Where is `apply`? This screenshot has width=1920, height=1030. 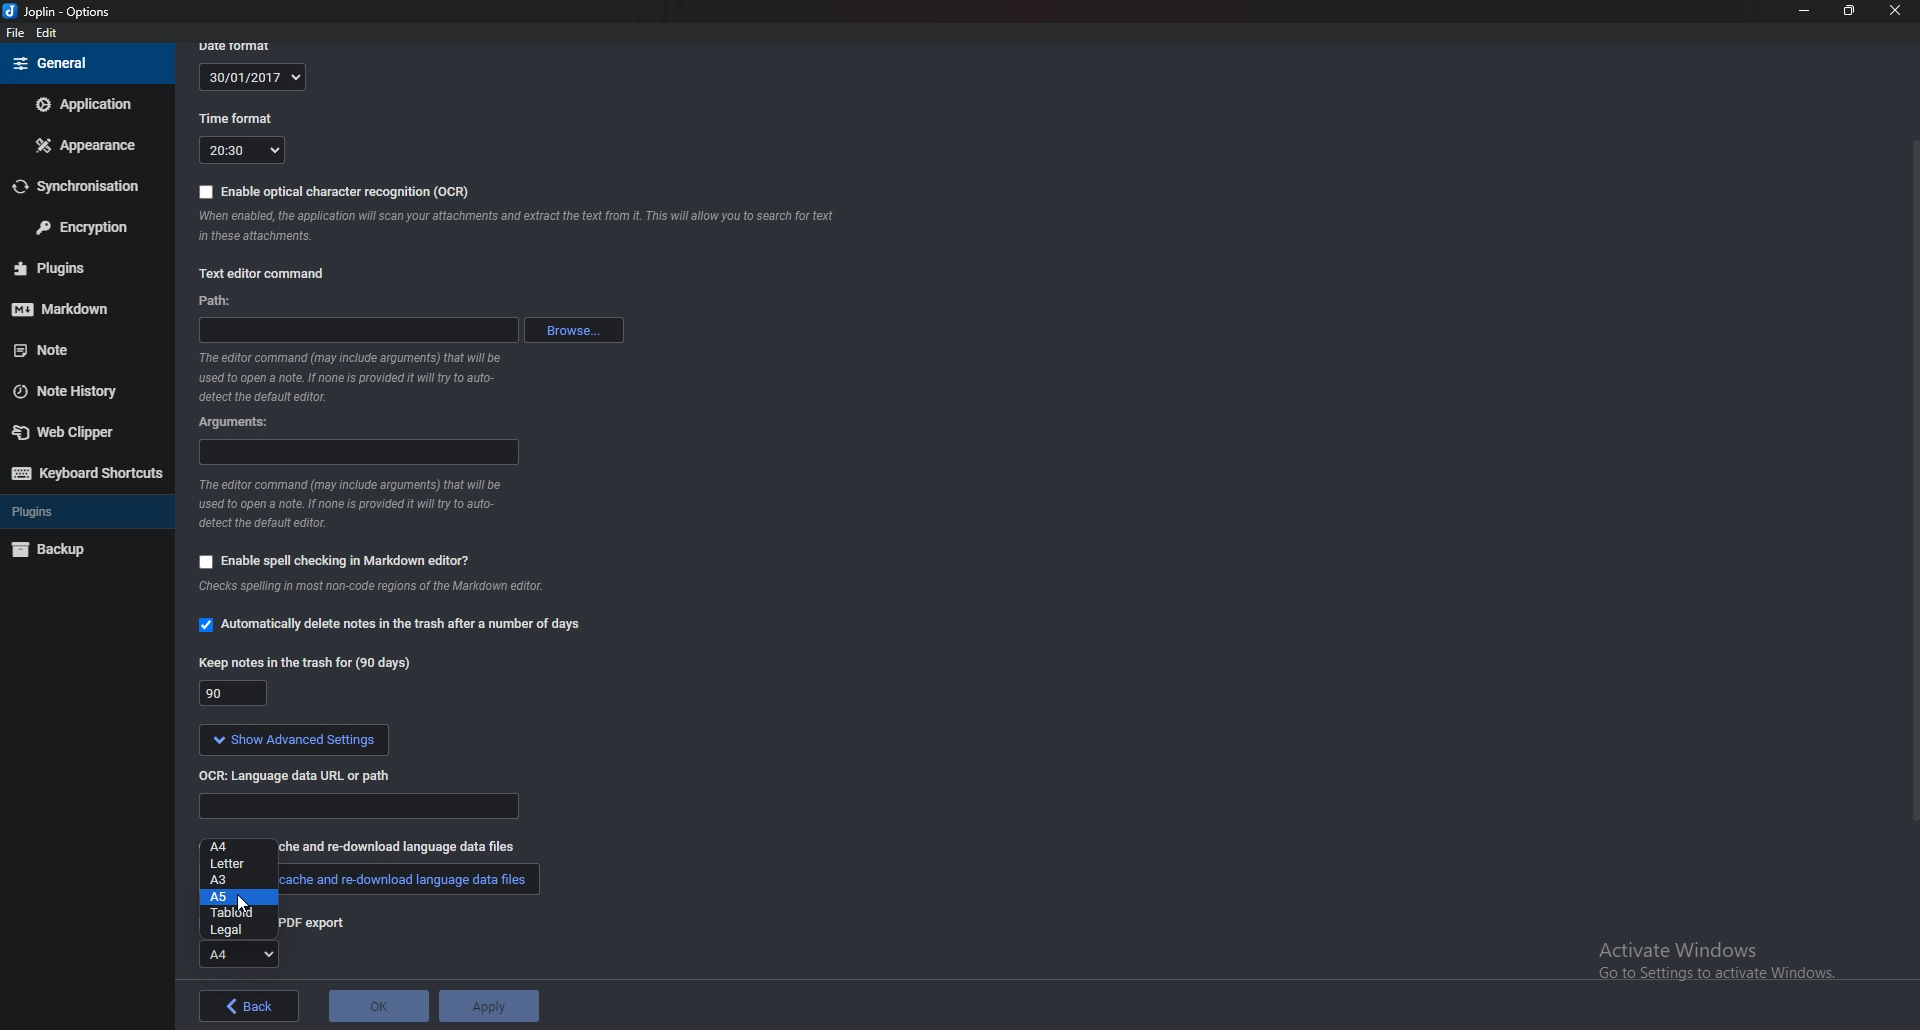
apply is located at coordinates (488, 1006).